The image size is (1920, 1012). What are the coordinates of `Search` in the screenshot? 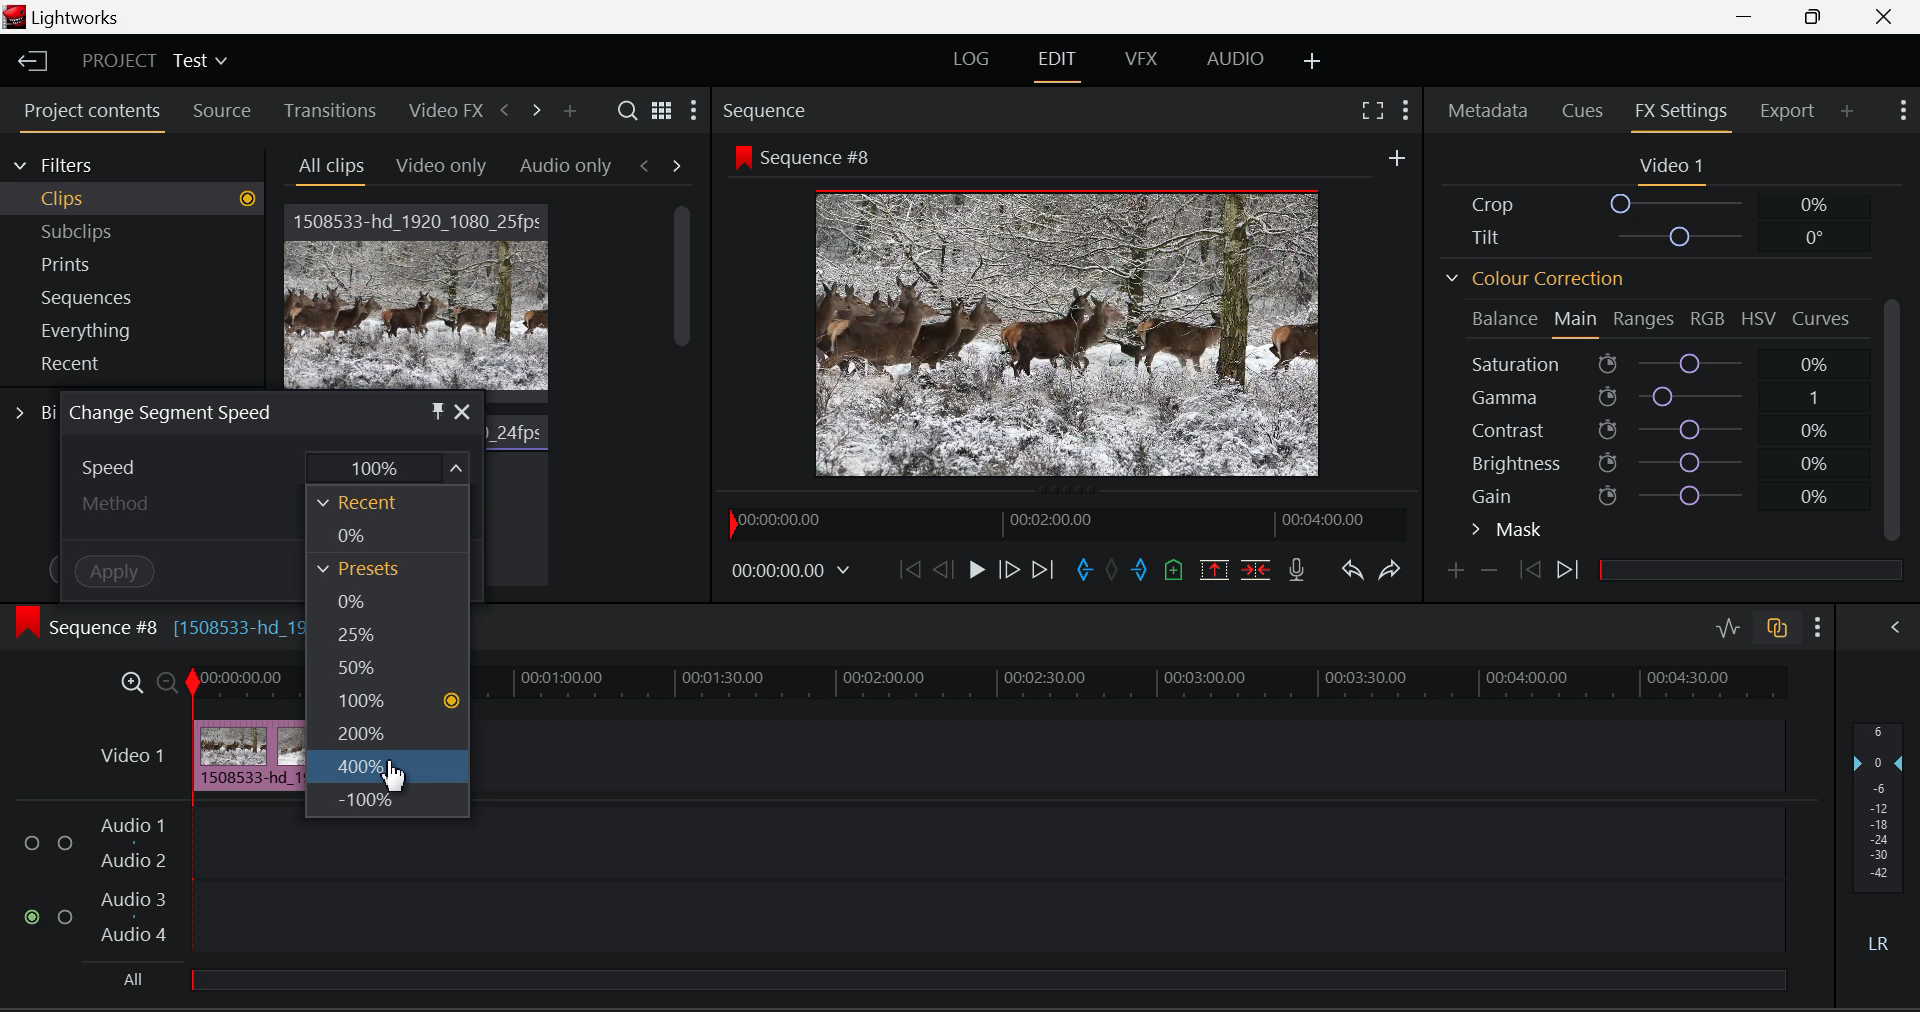 It's located at (625, 111).